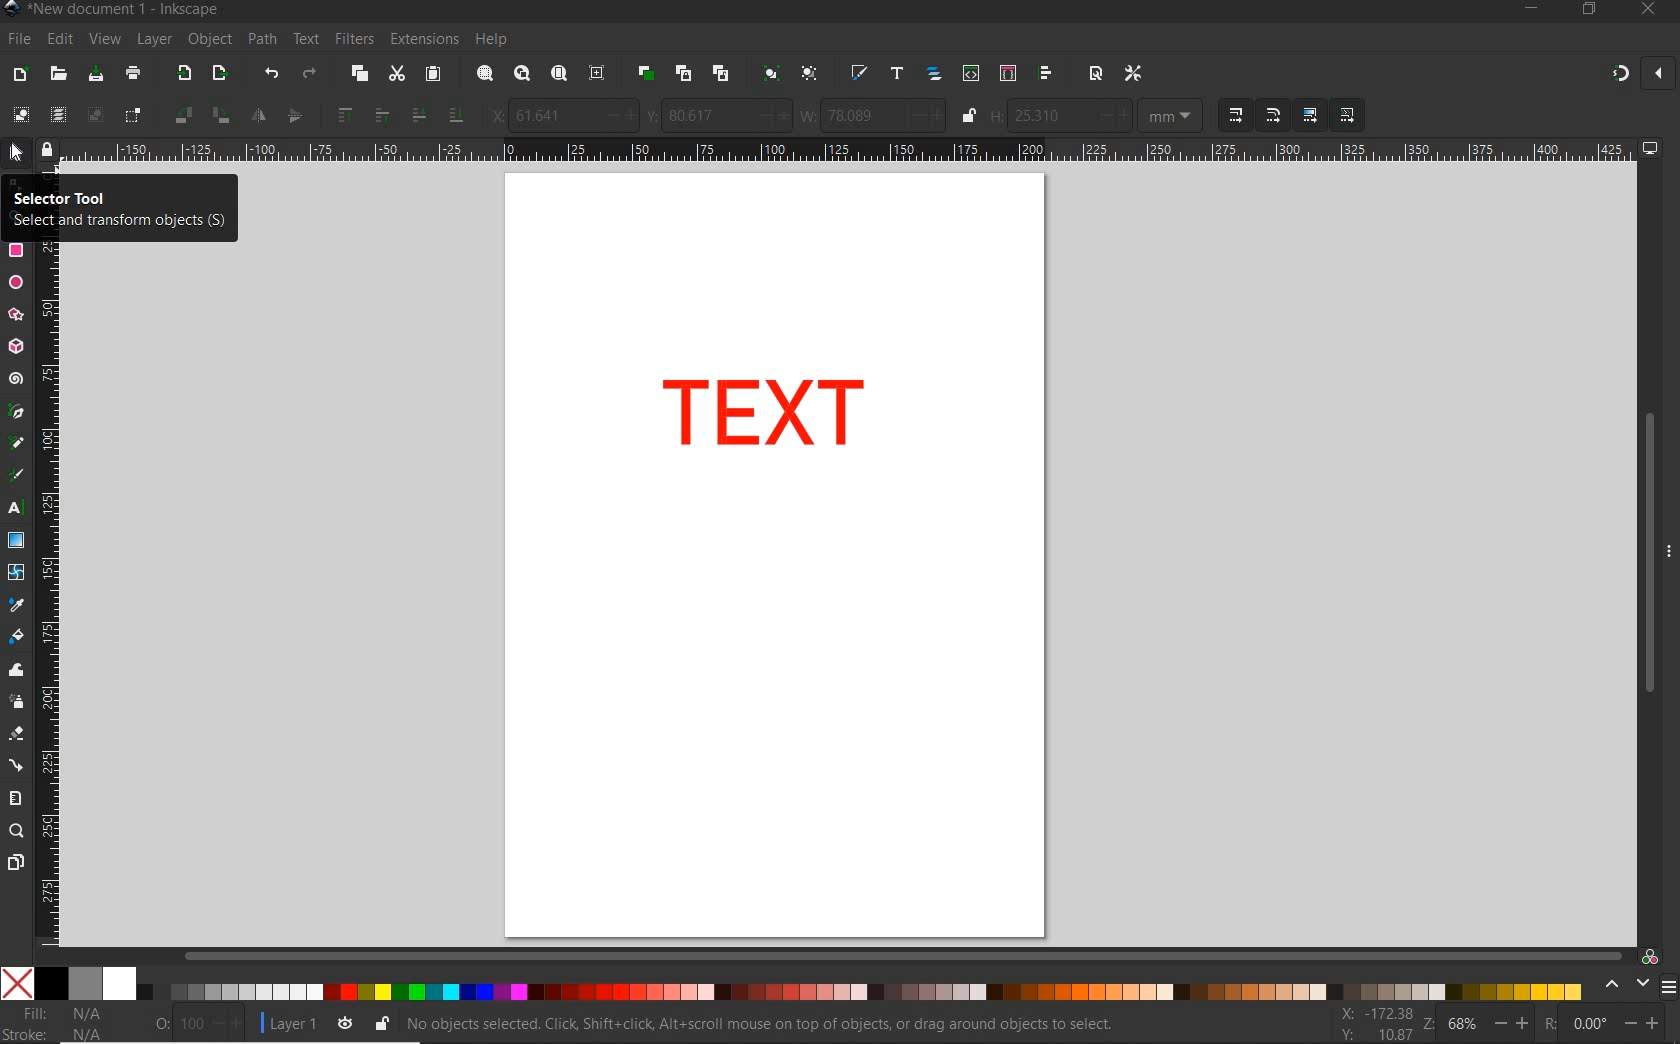 The width and height of the screenshot is (1680, 1044). I want to click on eraser tool, so click(15, 735).